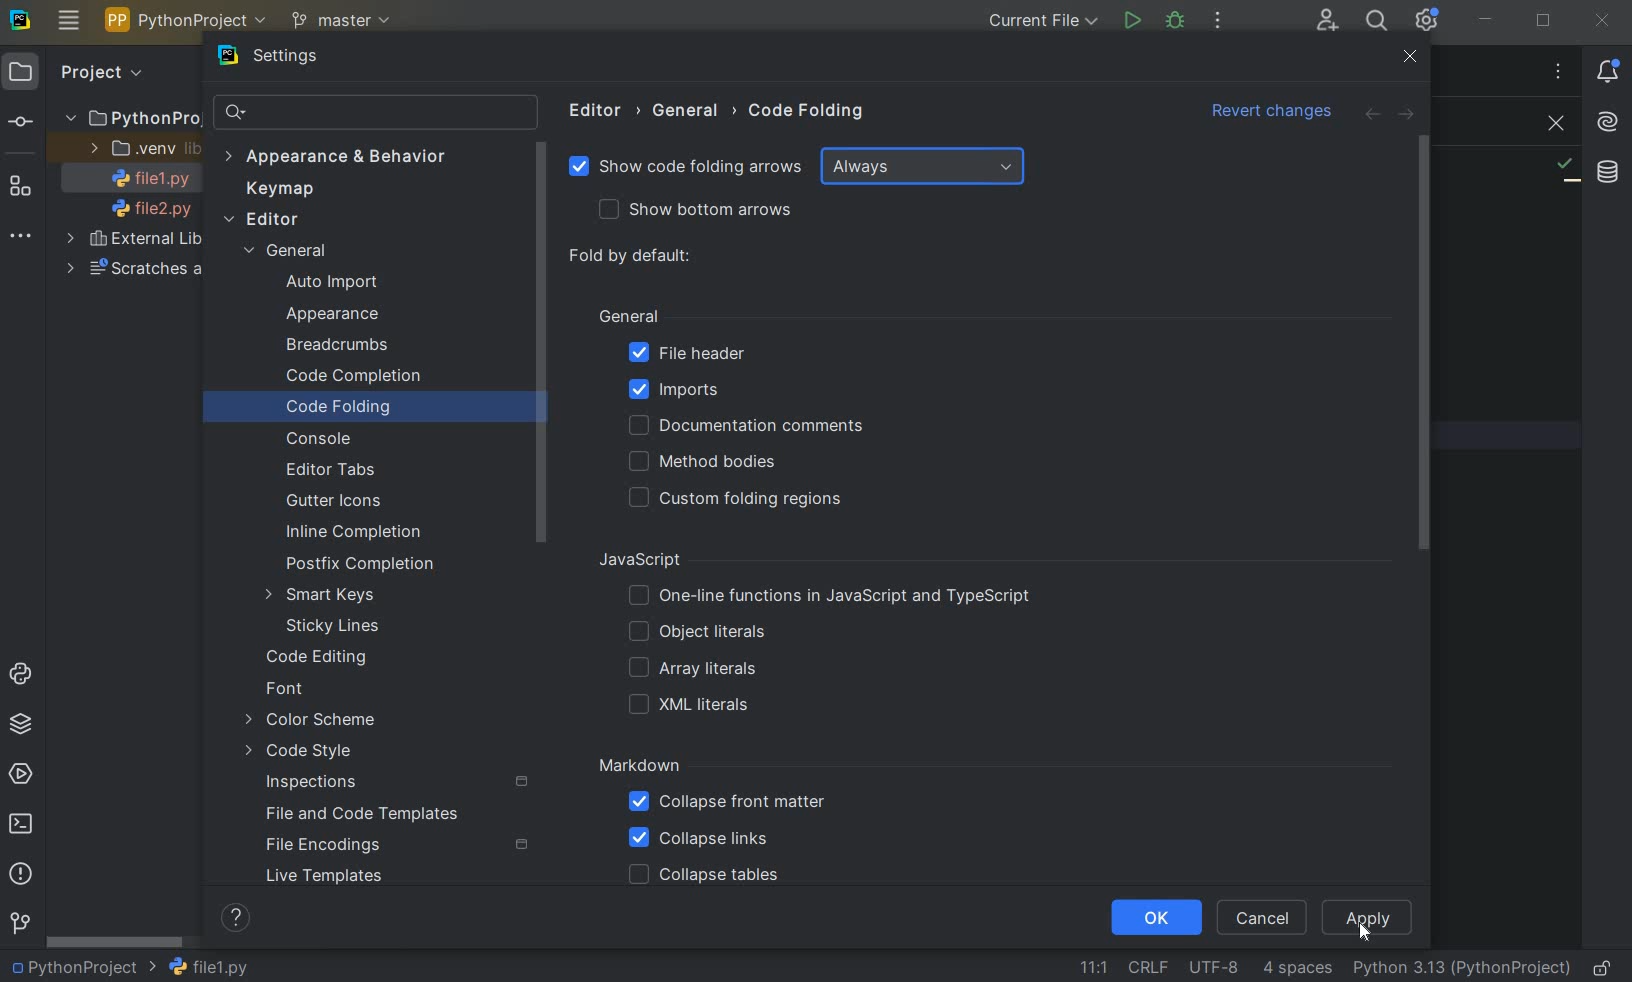  Describe the element at coordinates (1091, 965) in the screenshot. I see `GO TO LINE` at that location.